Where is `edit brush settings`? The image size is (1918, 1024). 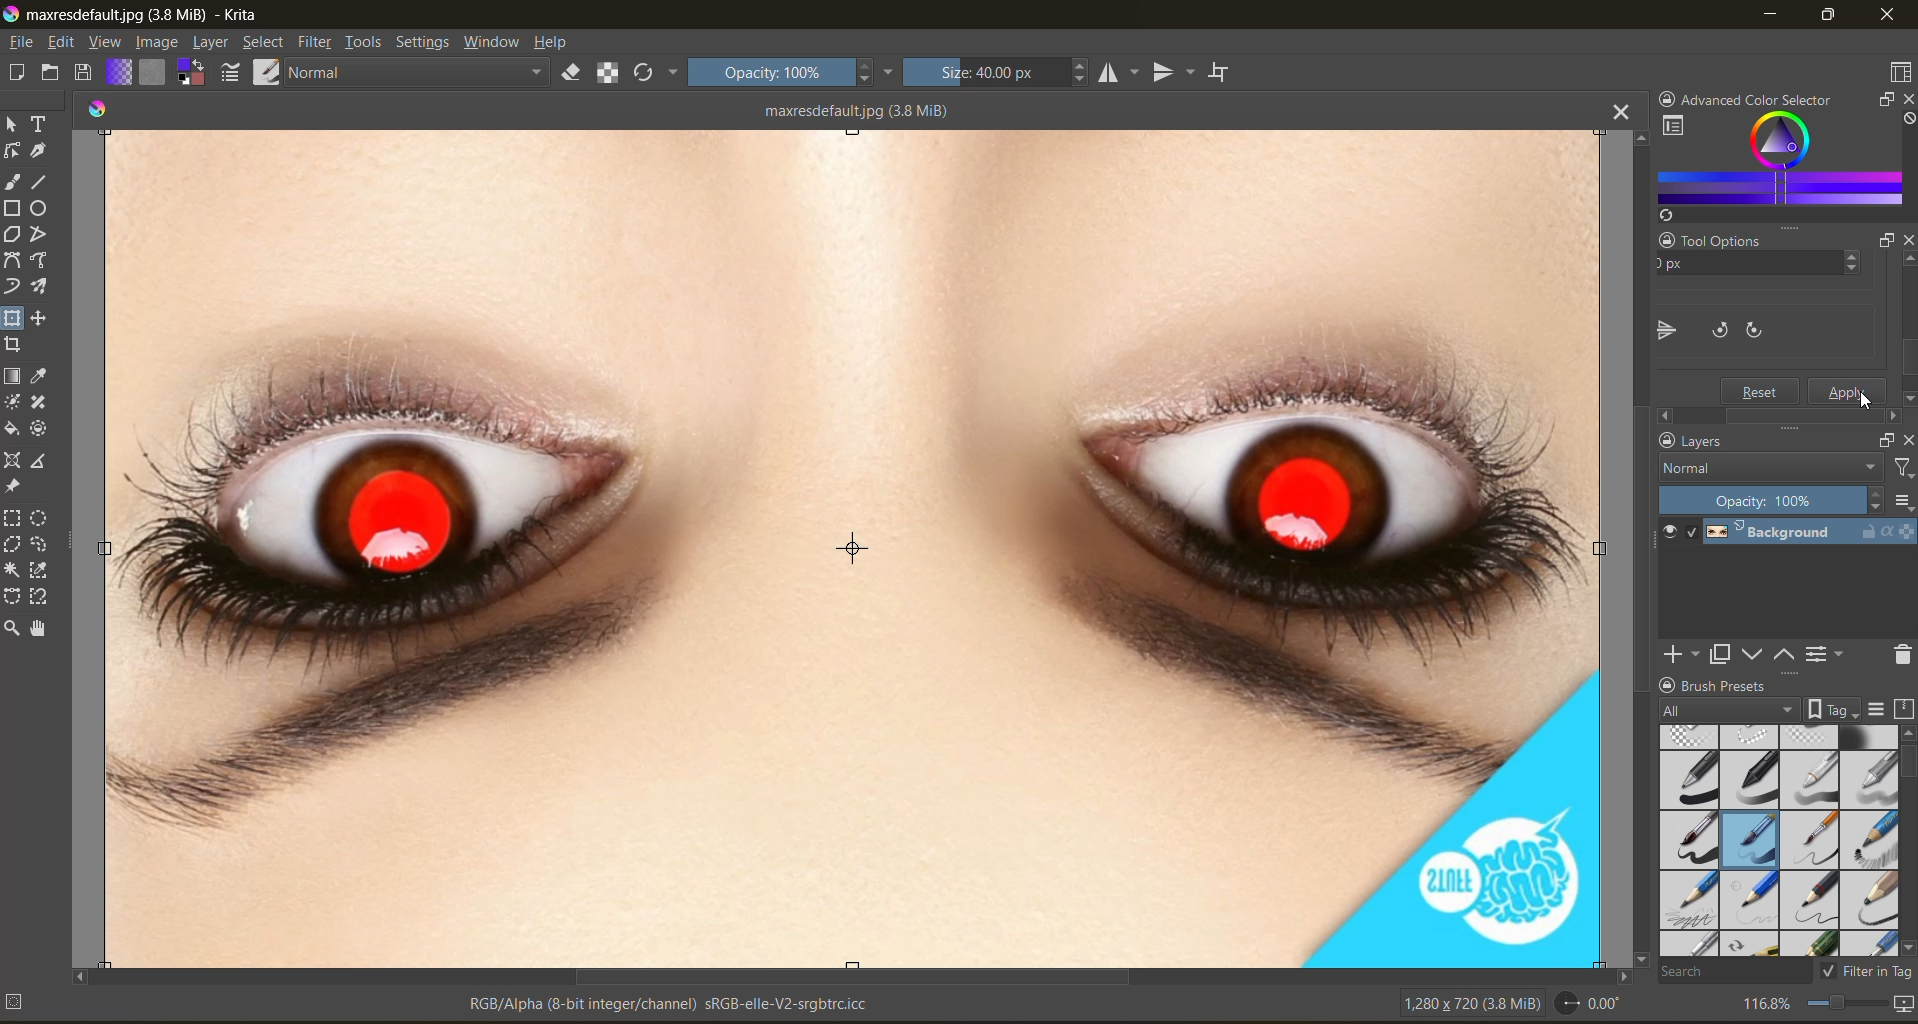 edit brush settings is located at coordinates (235, 75).